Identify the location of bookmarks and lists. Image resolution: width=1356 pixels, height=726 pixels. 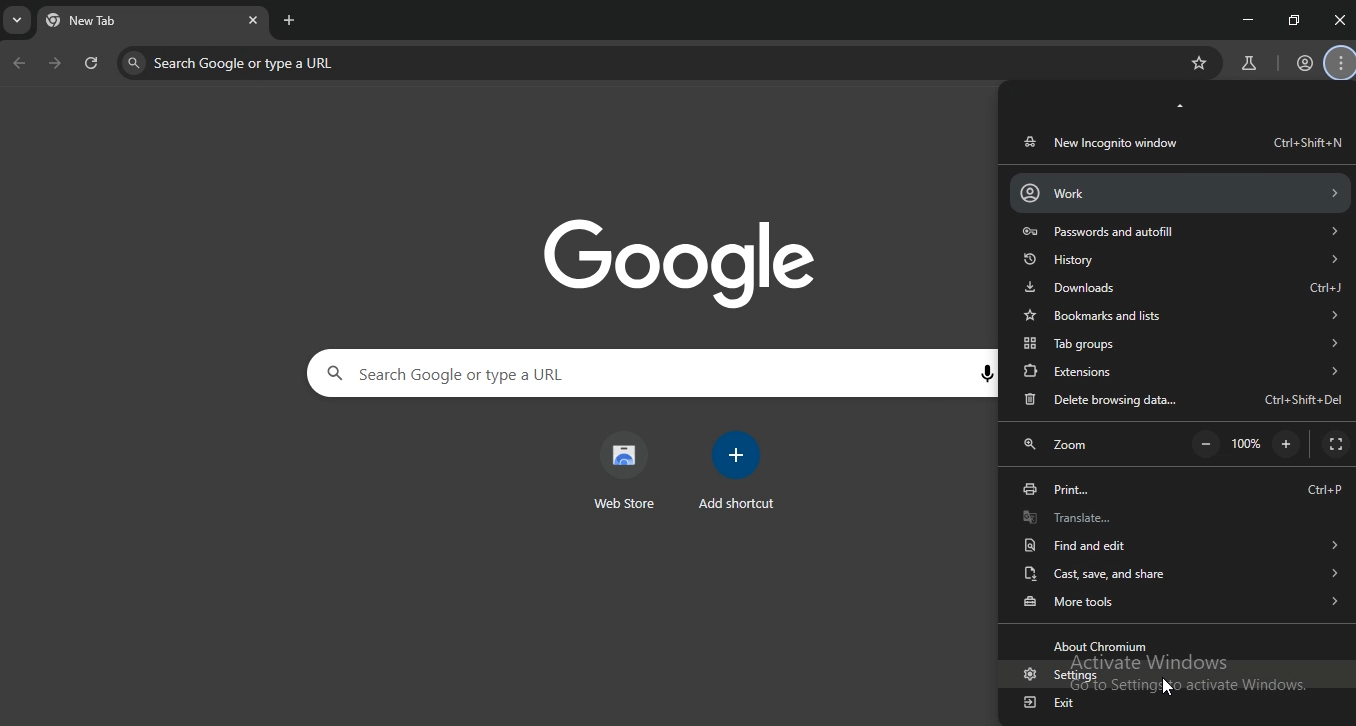
(1179, 315).